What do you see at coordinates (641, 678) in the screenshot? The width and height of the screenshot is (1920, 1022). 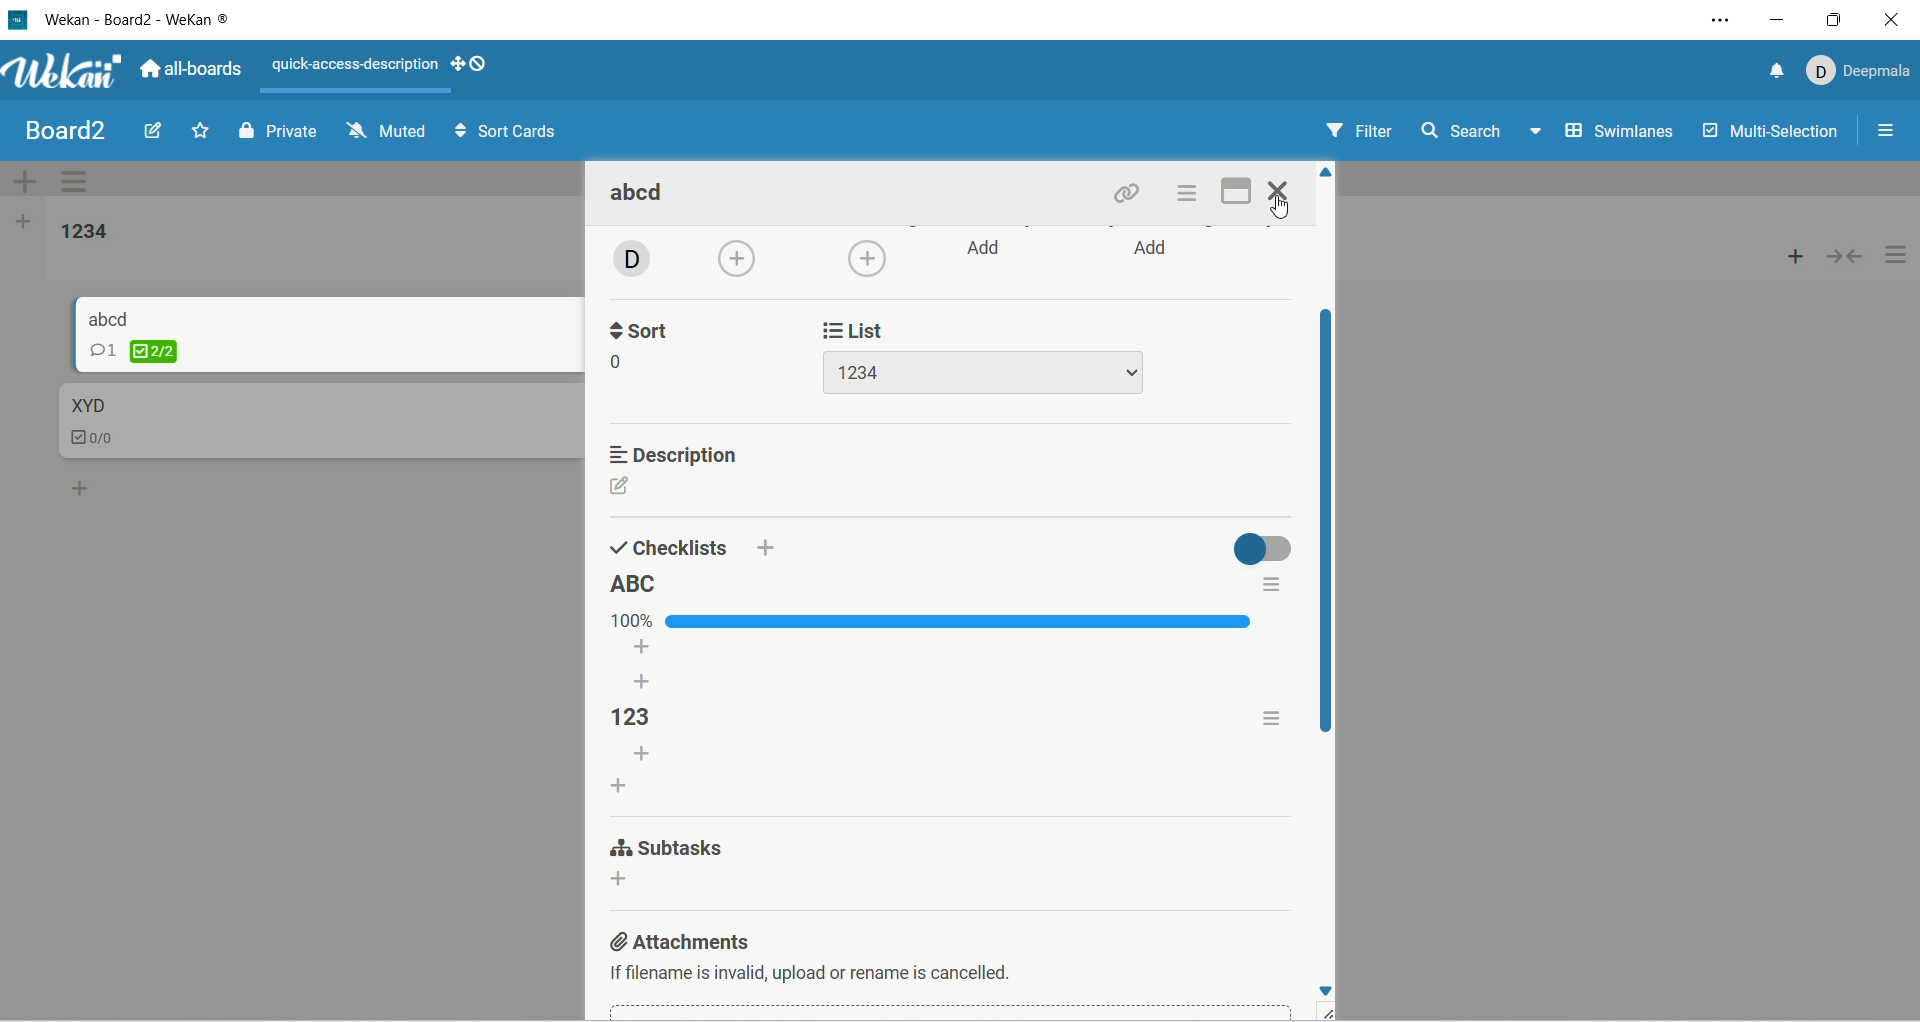 I see `add` at bounding box center [641, 678].